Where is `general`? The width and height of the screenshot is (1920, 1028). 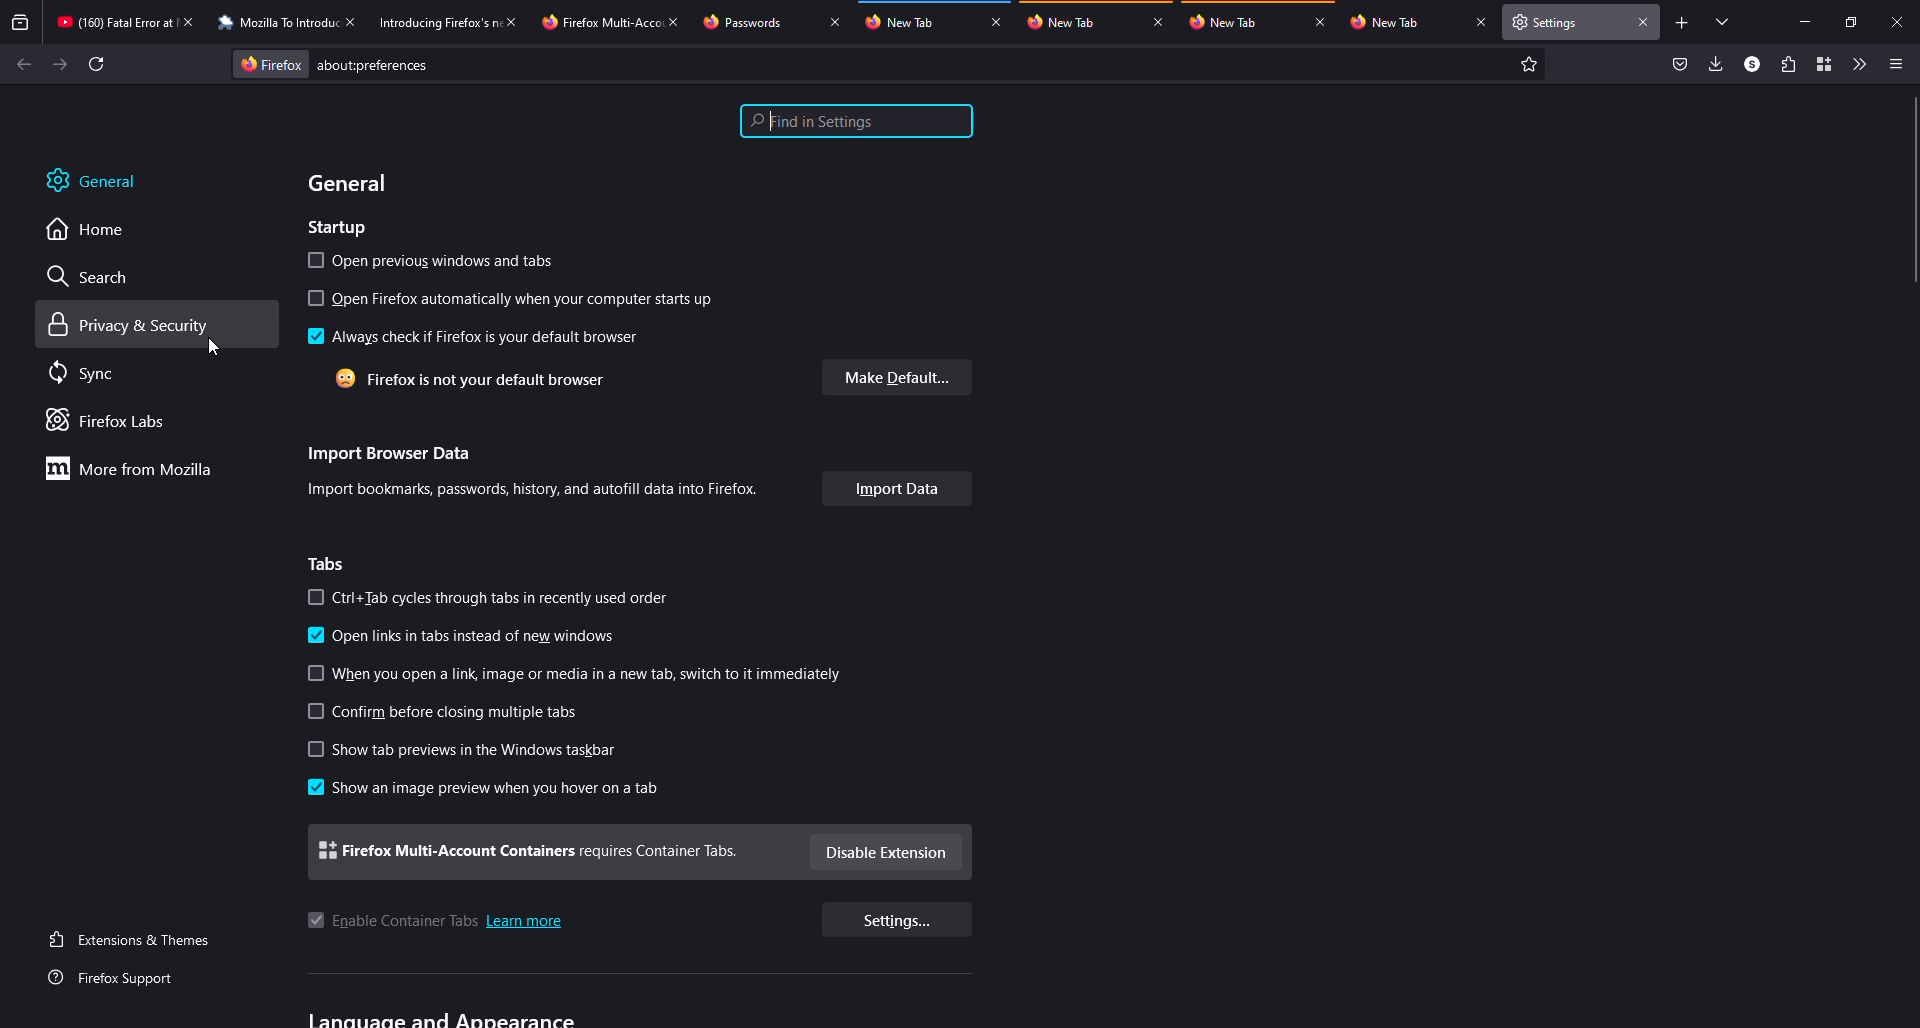
general is located at coordinates (94, 181).